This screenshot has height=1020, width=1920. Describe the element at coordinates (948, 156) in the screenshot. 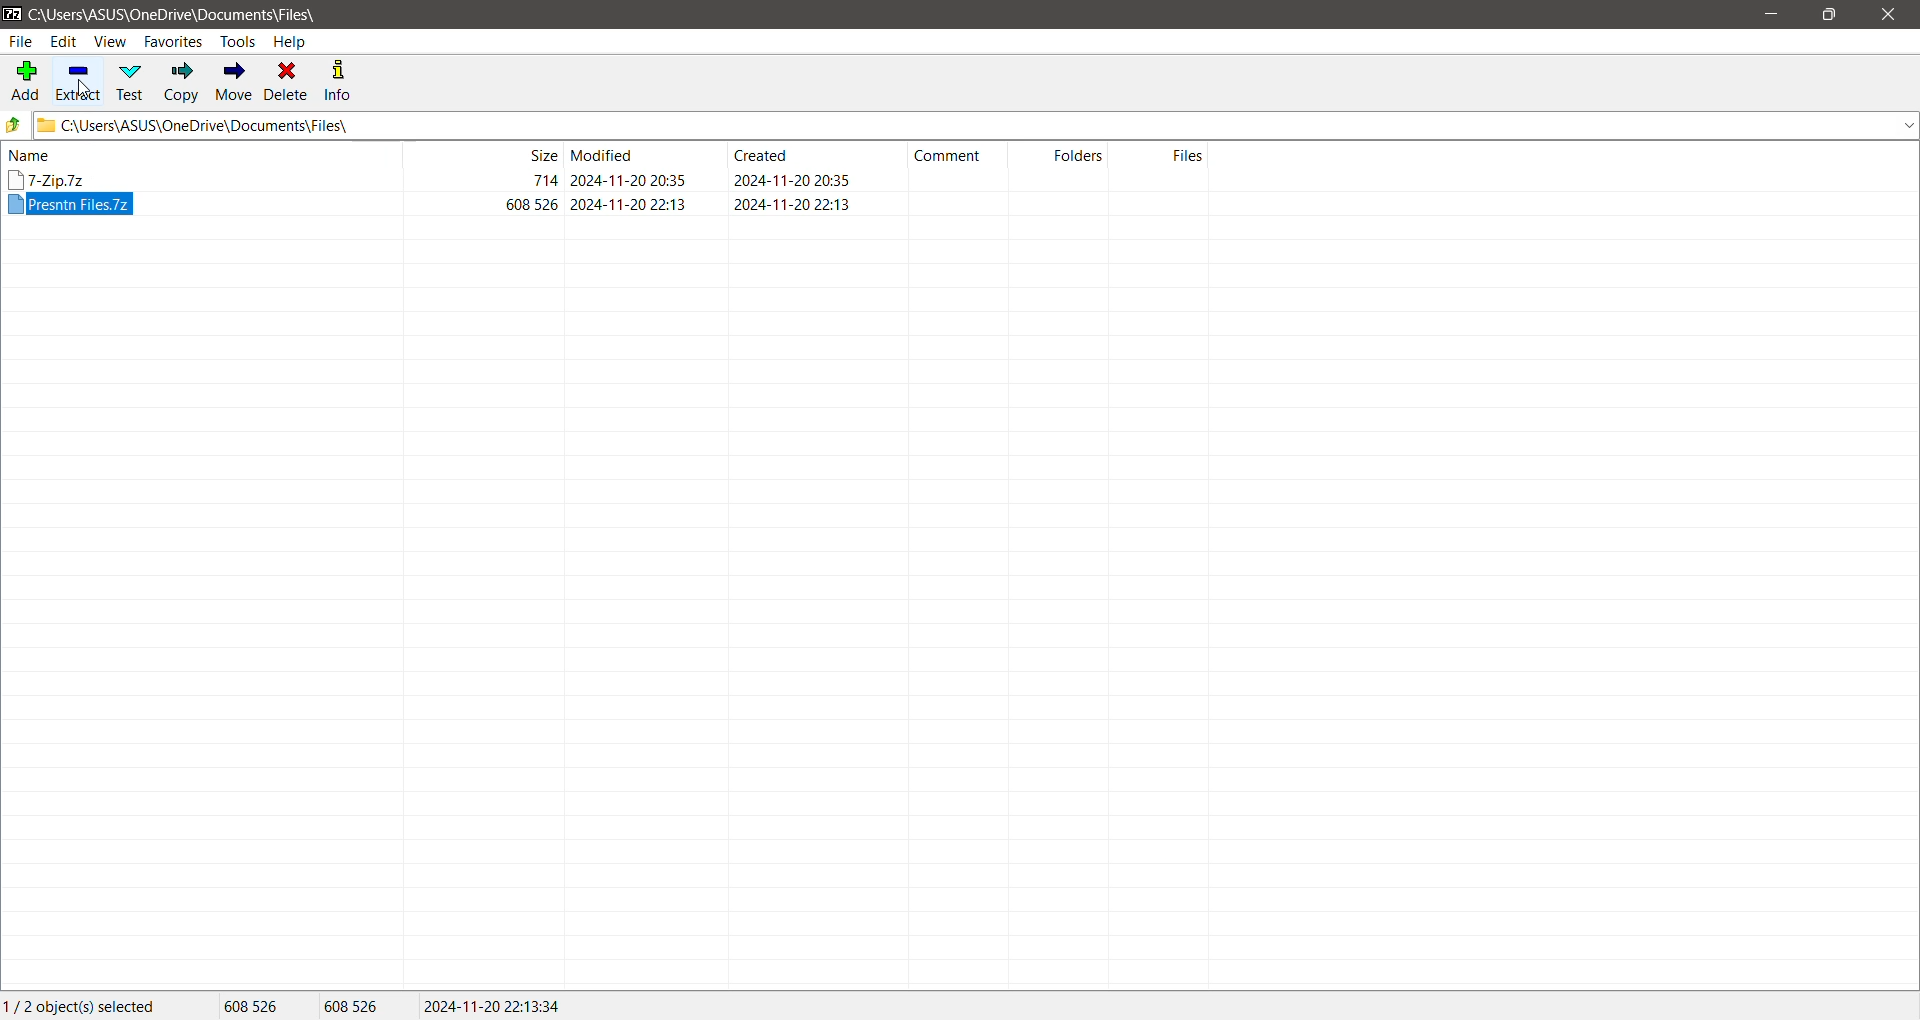

I see `comment` at that location.